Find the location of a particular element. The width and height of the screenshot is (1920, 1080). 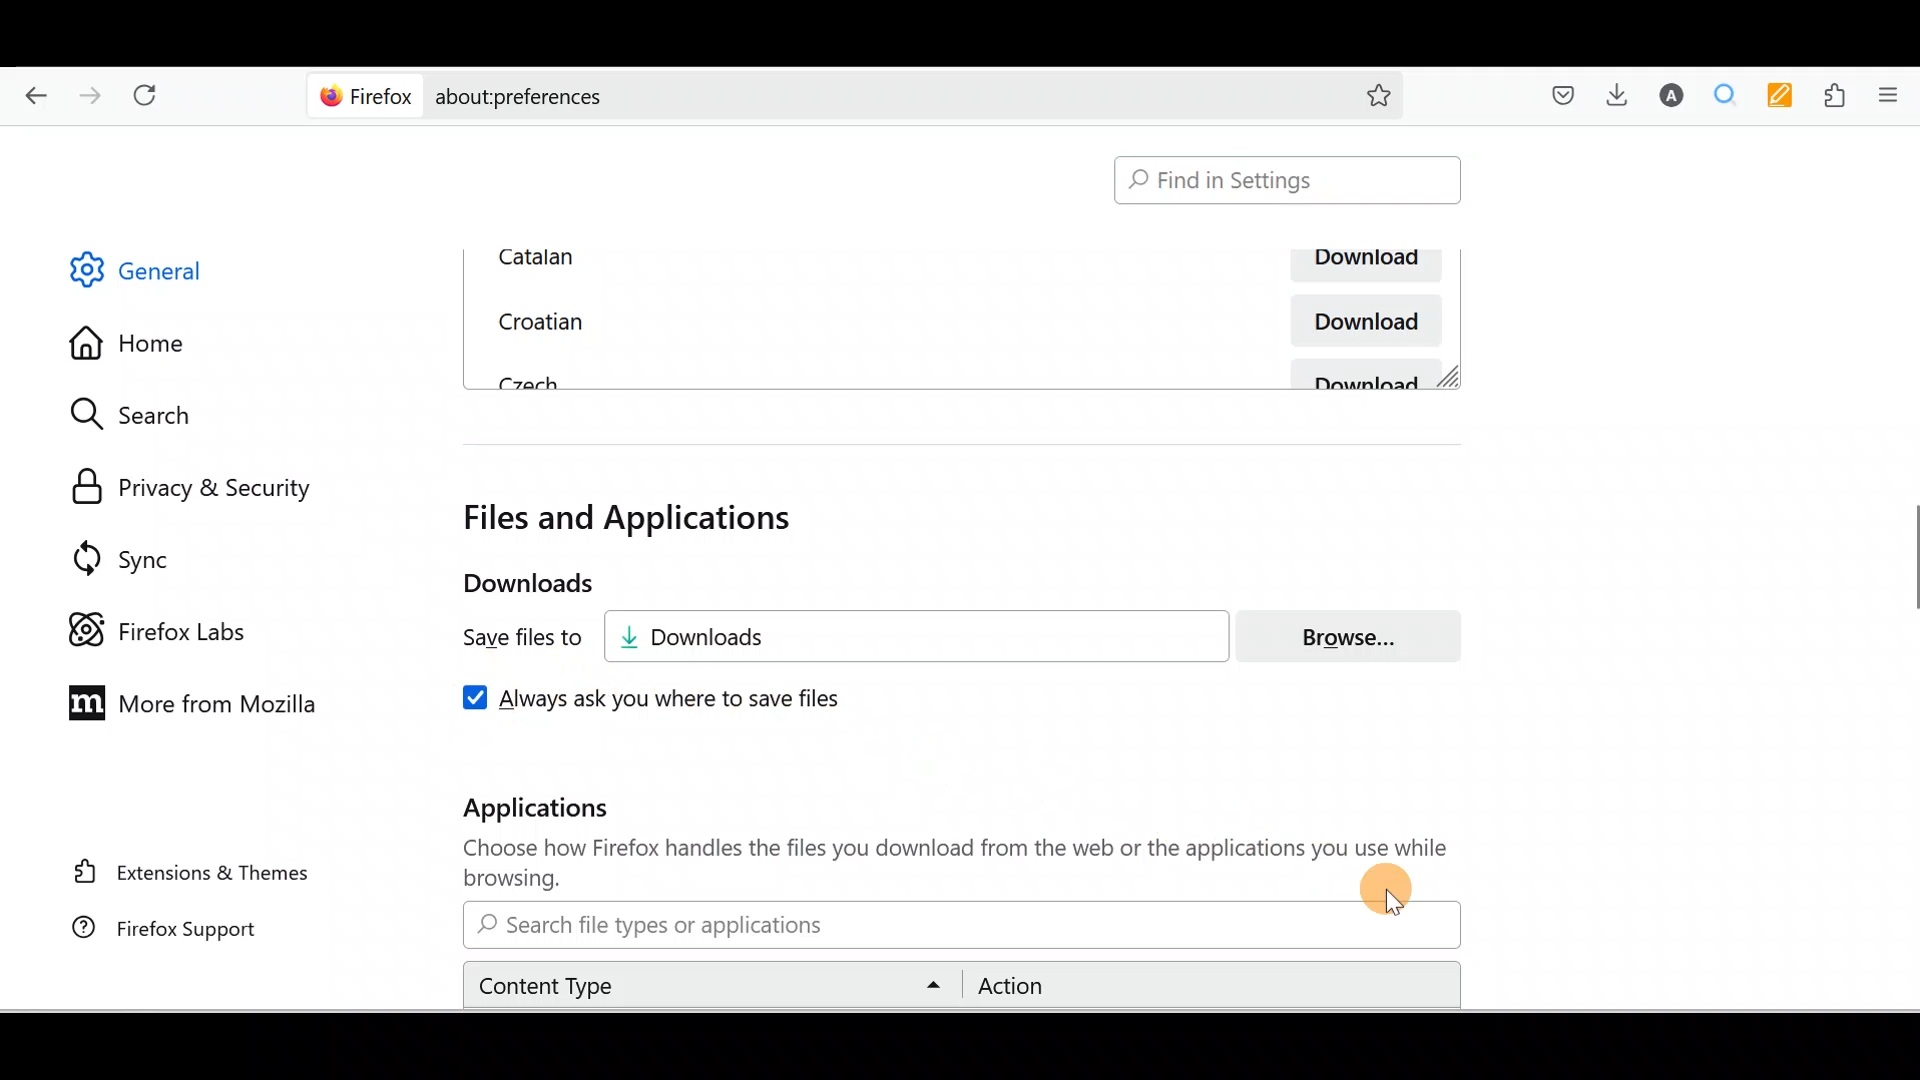

Action is located at coordinates (1205, 986).